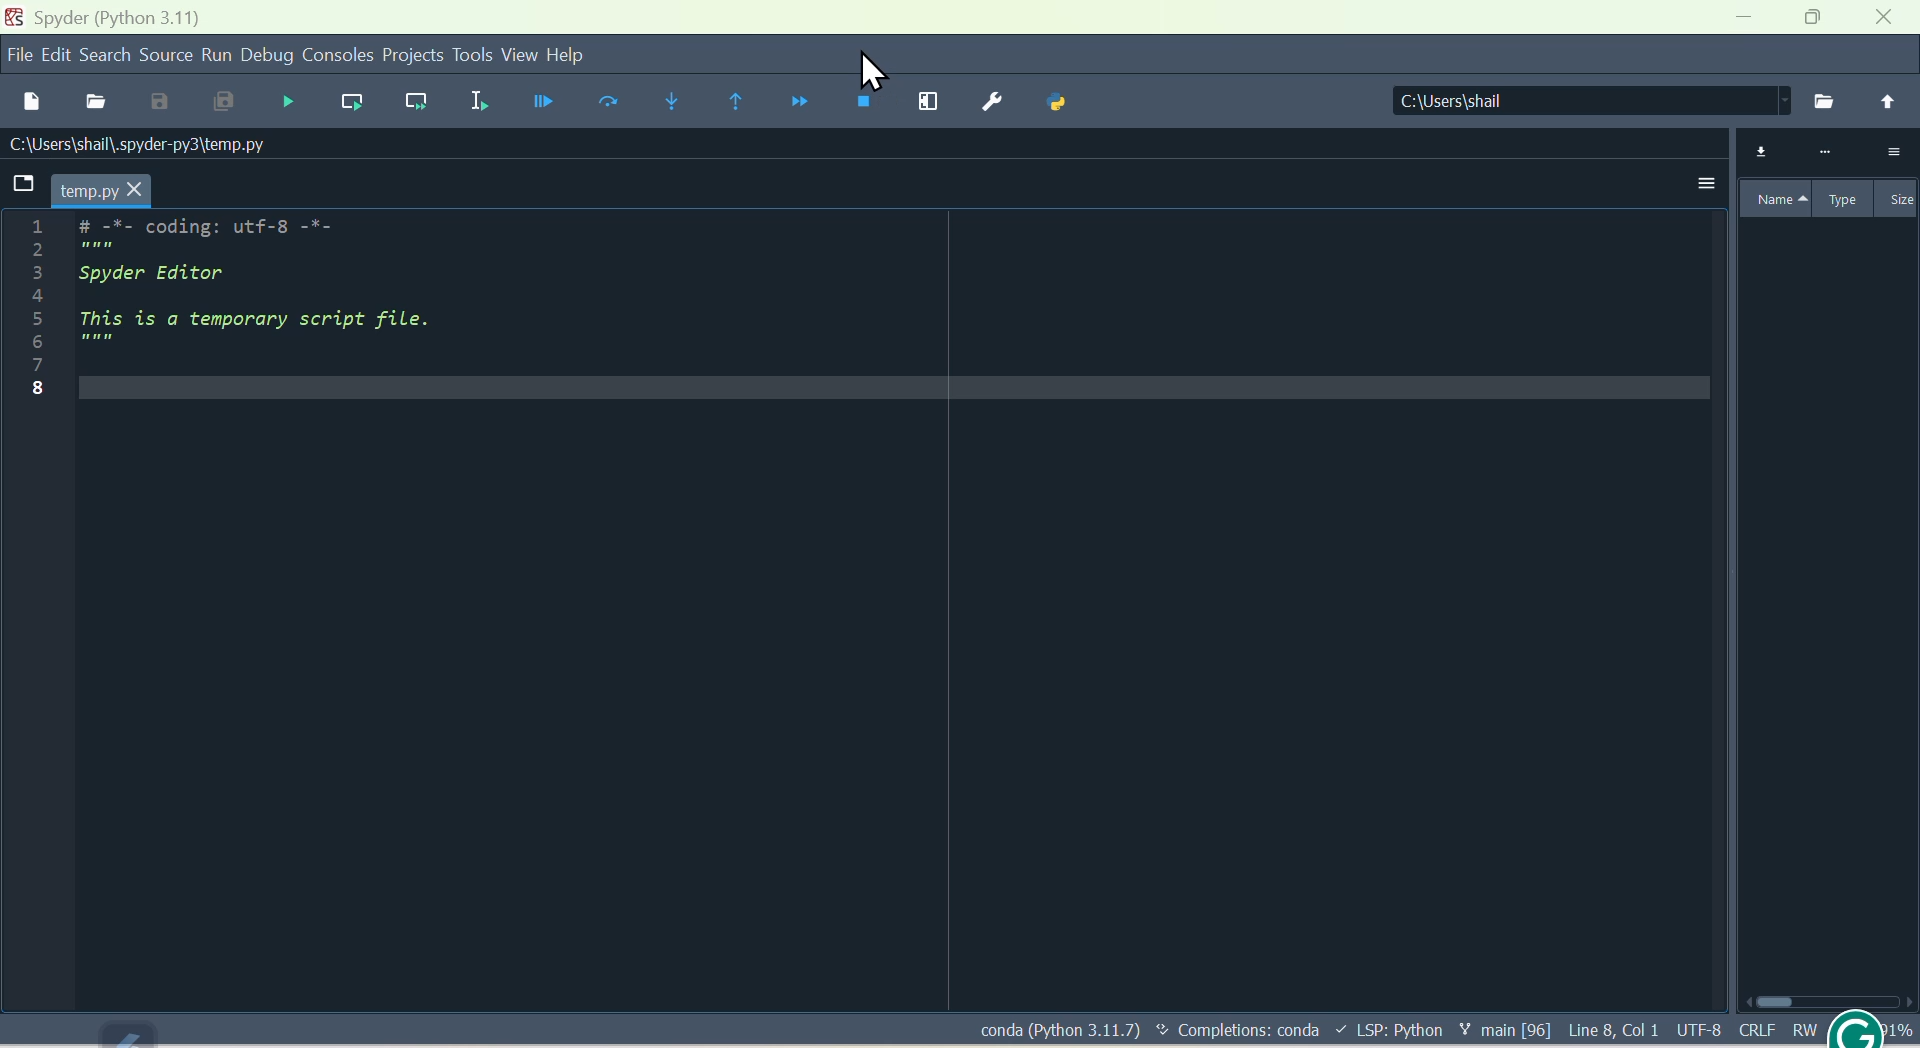 The image size is (1920, 1048). Describe the element at coordinates (165, 55) in the screenshot. I see `Source` at that location.